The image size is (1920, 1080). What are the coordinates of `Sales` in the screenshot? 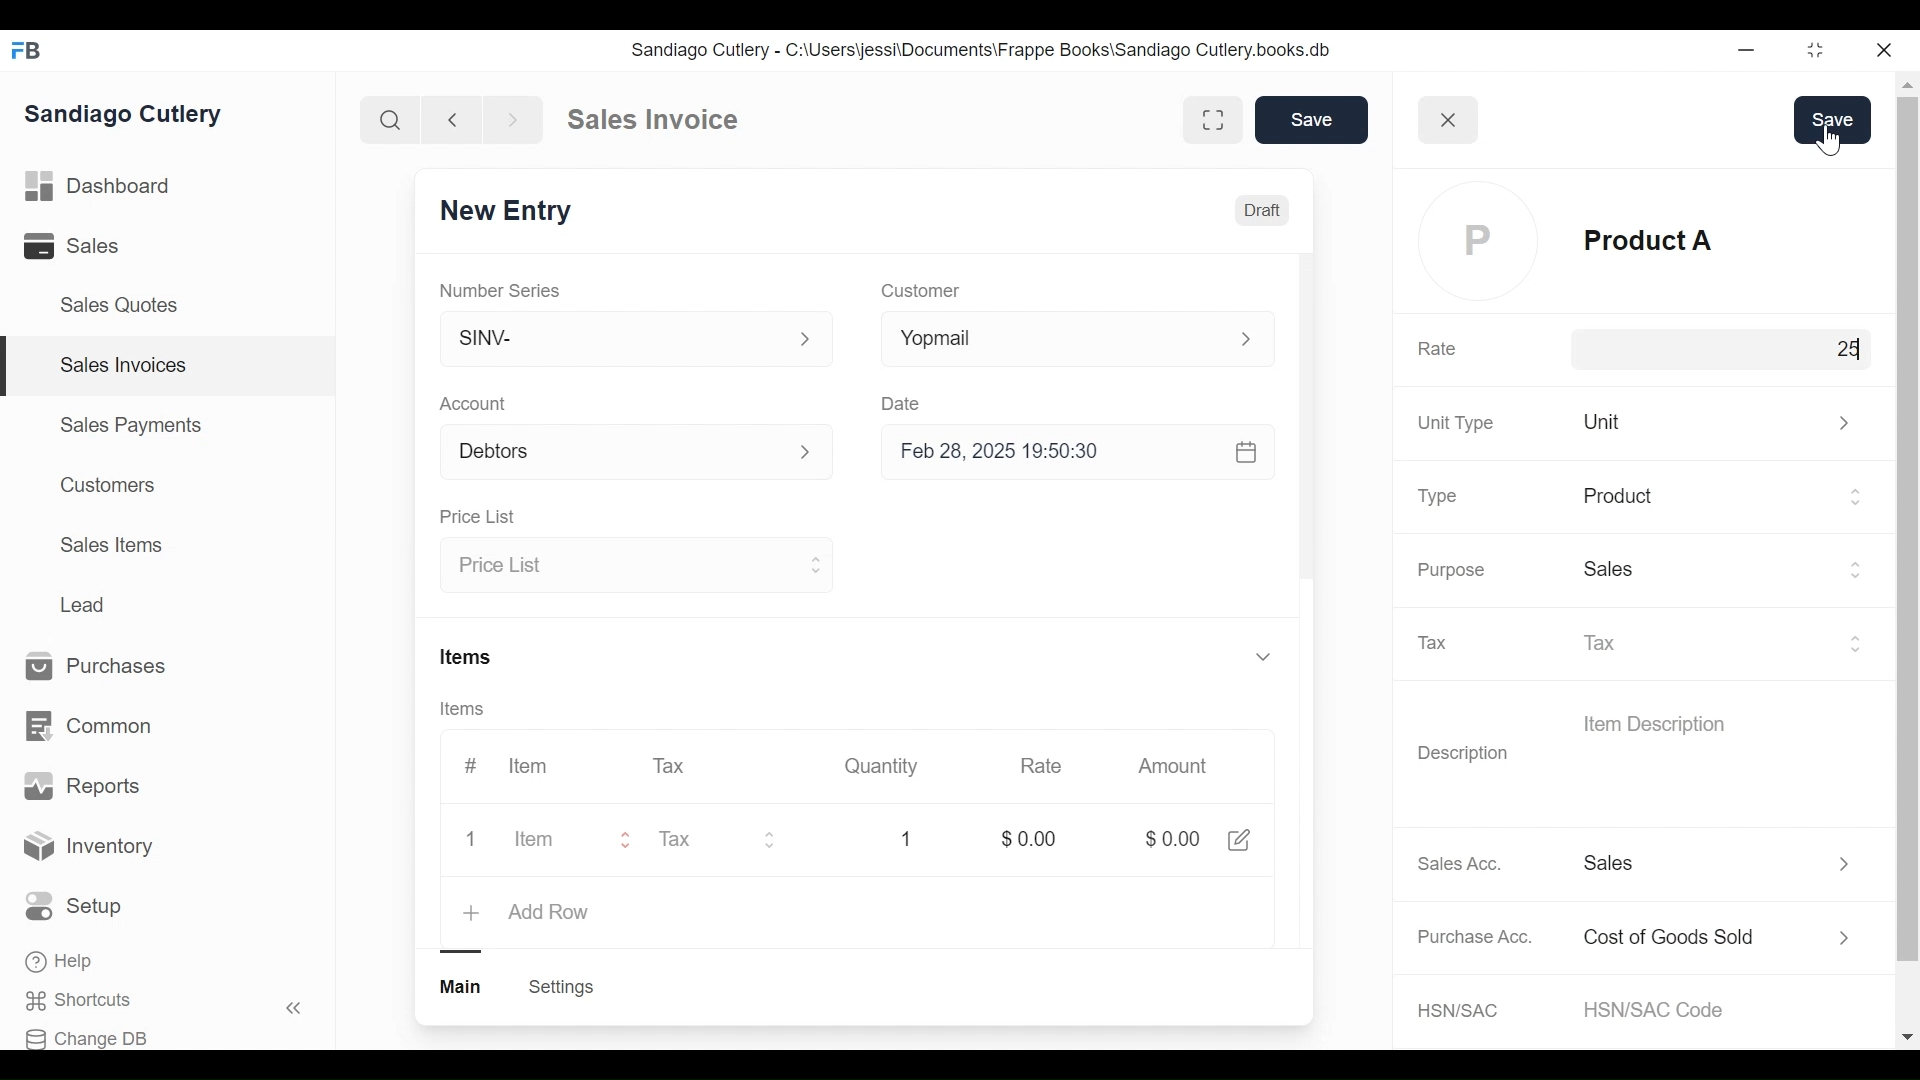 It's located at (1724, 572).